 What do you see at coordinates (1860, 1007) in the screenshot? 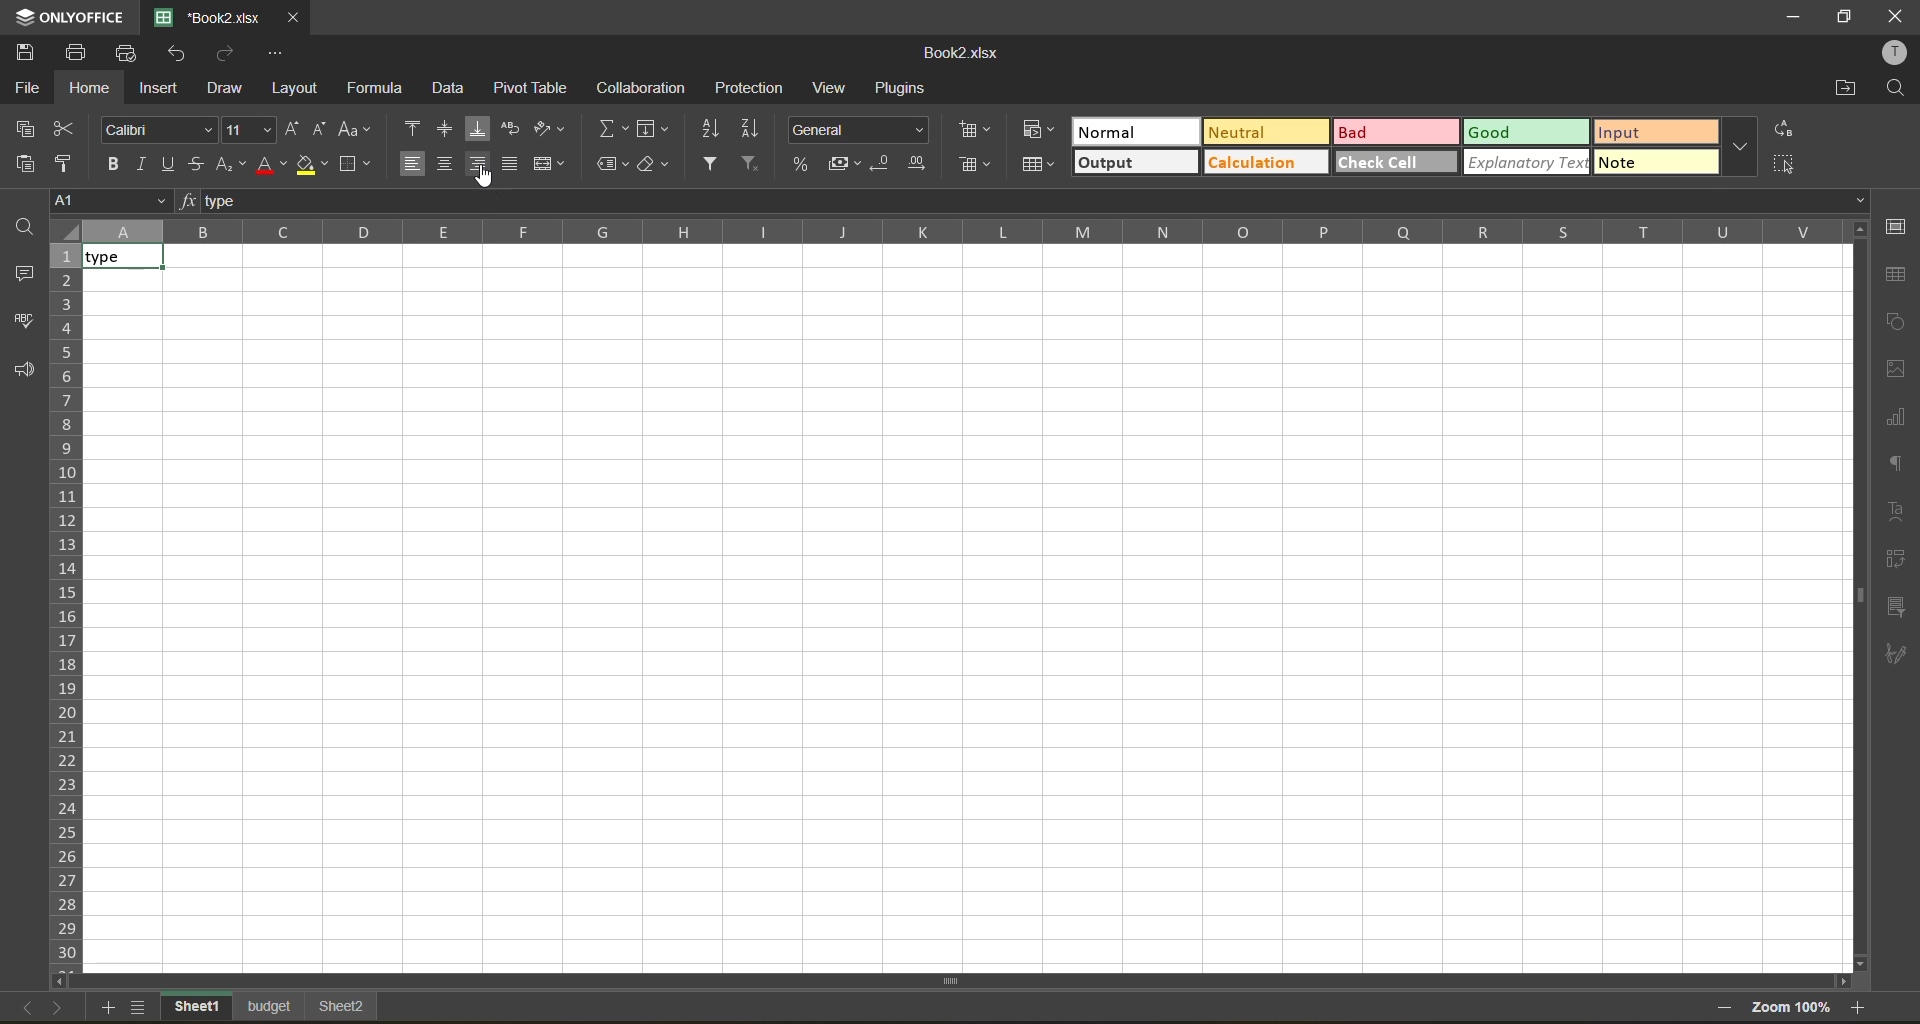
I see `zoom in` at bounding box center [1860, 1007].